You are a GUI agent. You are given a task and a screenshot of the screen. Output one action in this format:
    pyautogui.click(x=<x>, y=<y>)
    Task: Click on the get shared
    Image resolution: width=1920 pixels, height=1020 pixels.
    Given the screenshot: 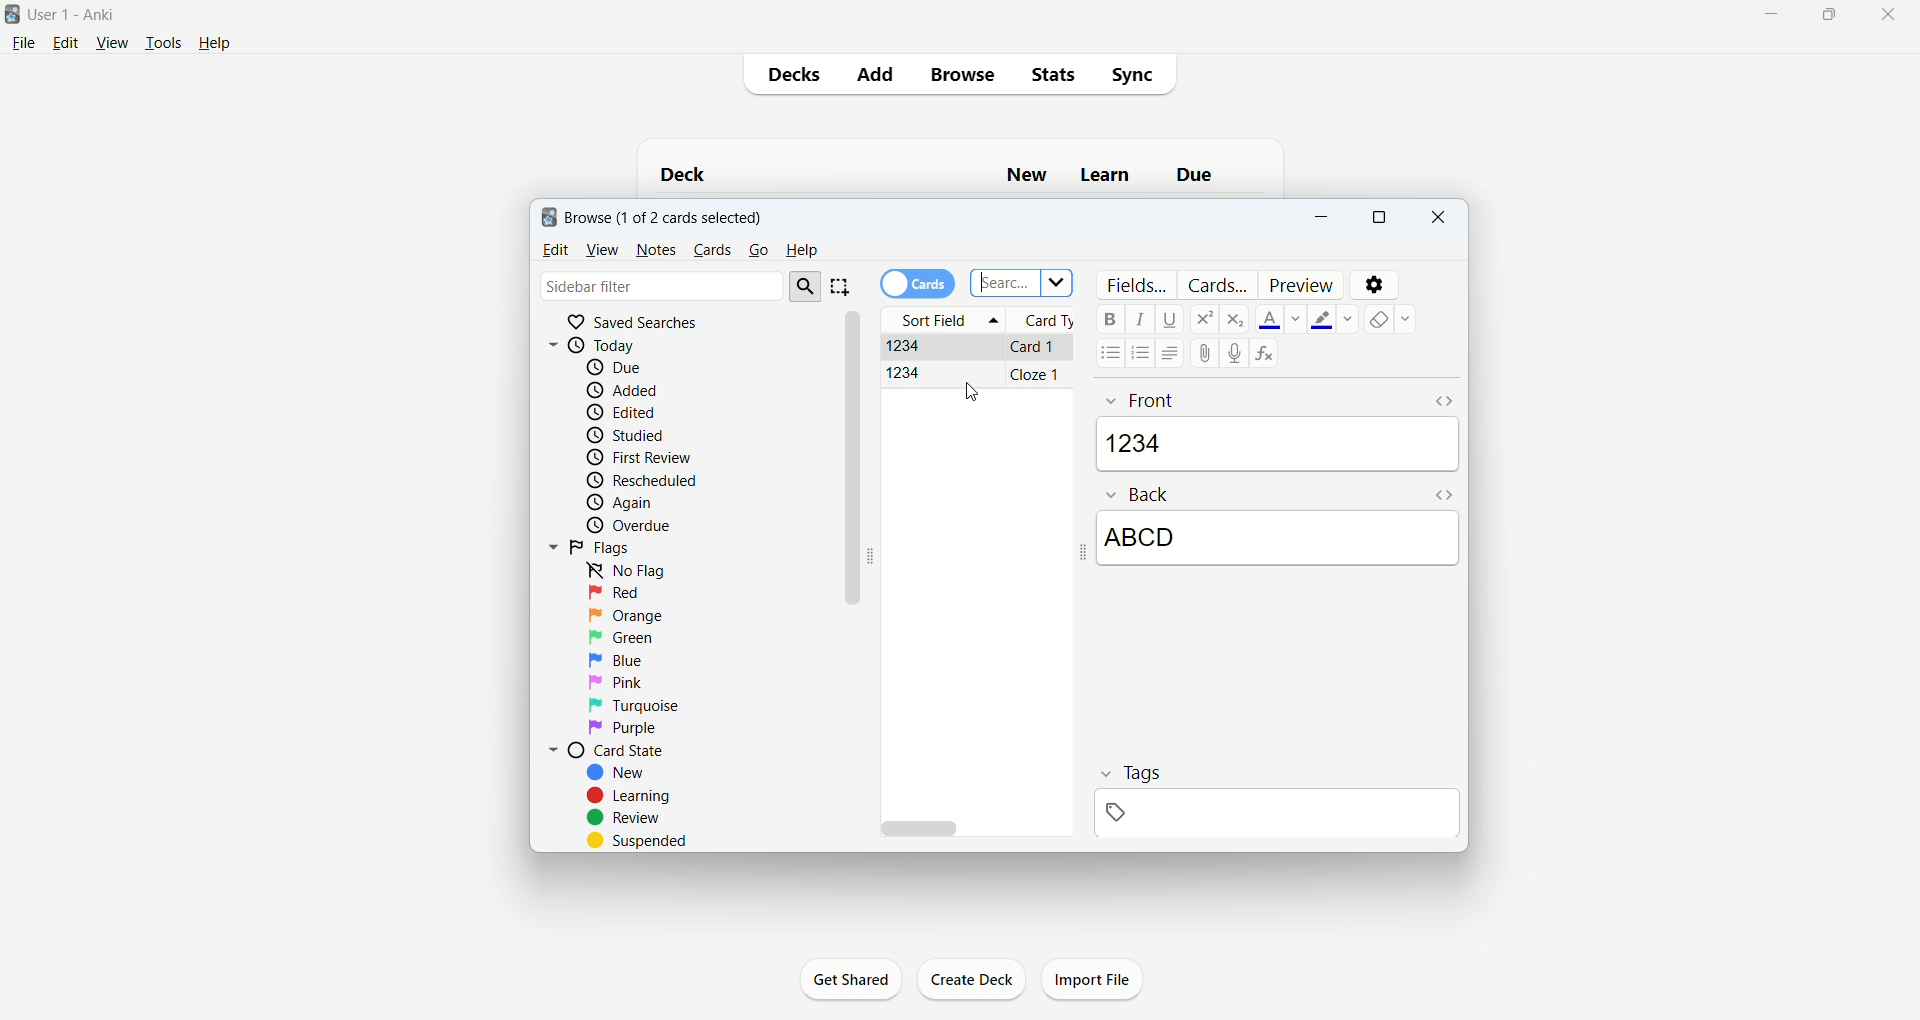 What is the action you would take?
    pyautogui.click(x=851, y=981)
    